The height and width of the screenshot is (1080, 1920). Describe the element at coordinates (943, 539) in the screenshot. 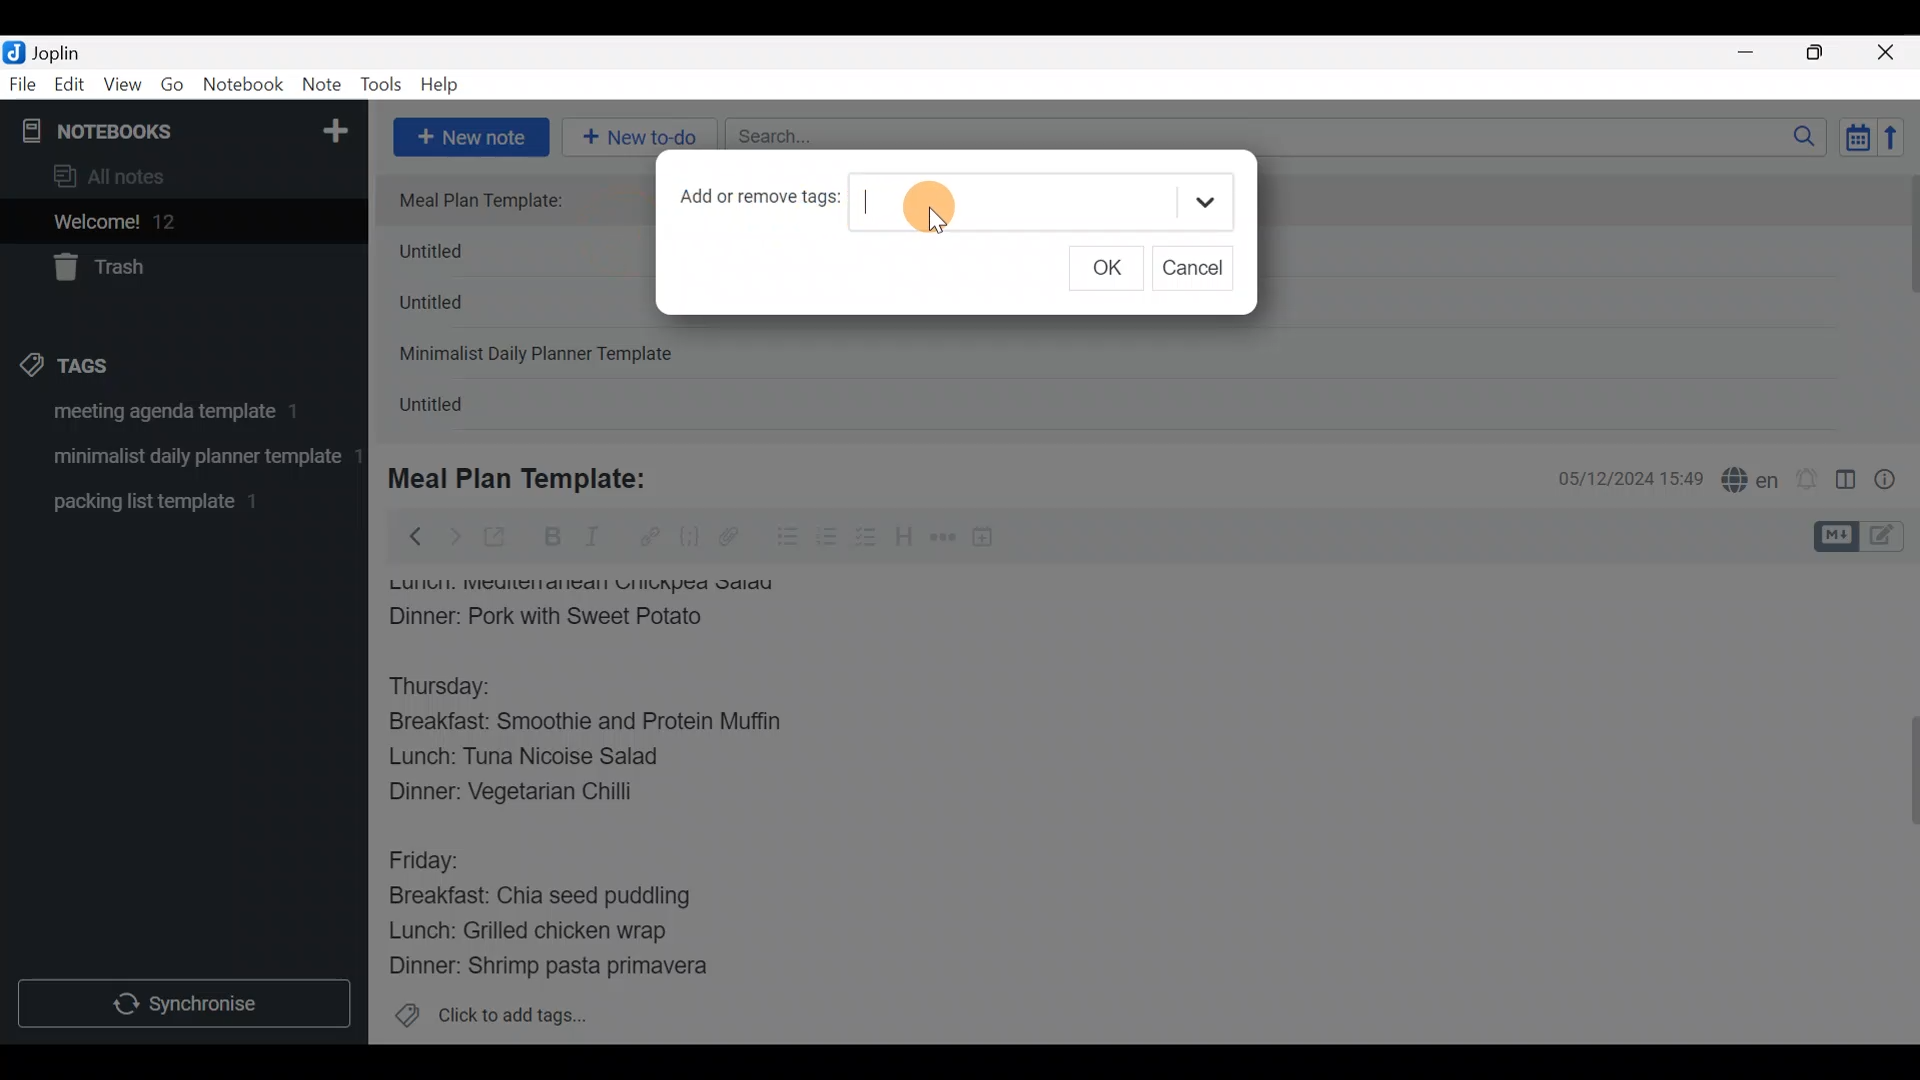

I see `Horizontal rule` at that location.